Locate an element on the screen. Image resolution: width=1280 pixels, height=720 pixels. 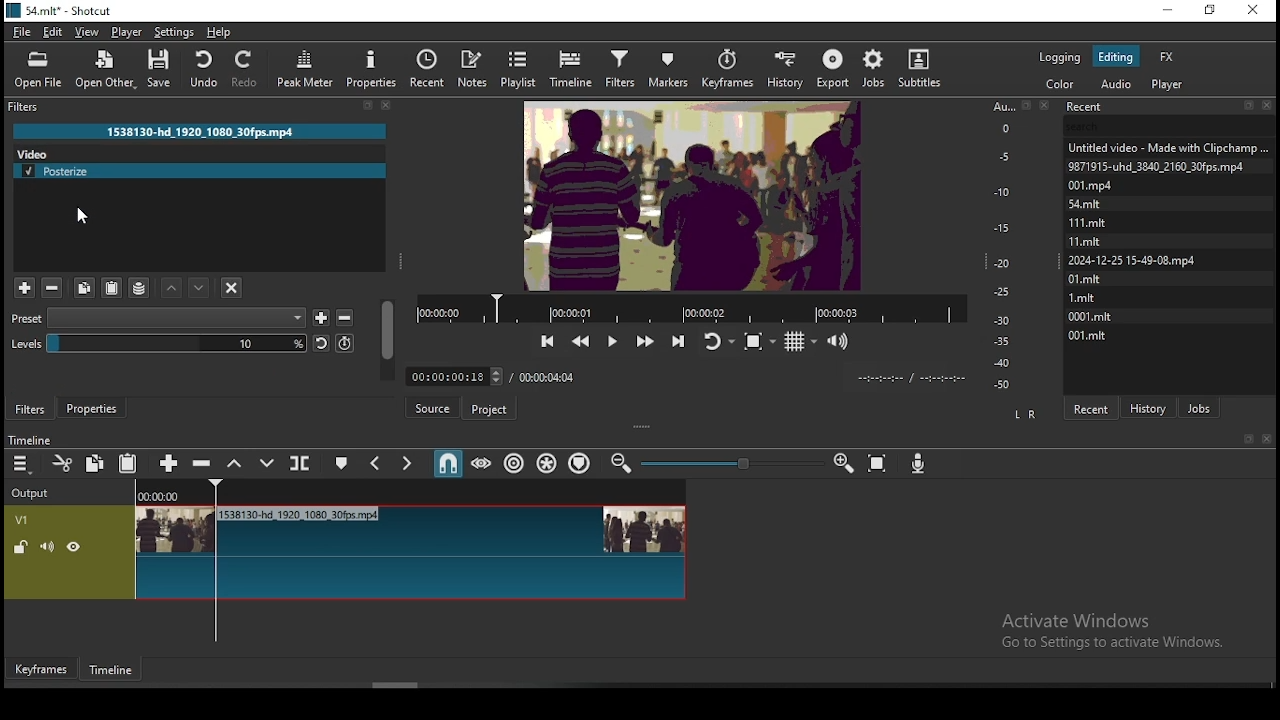
copy is located at coordinates (96, 464).